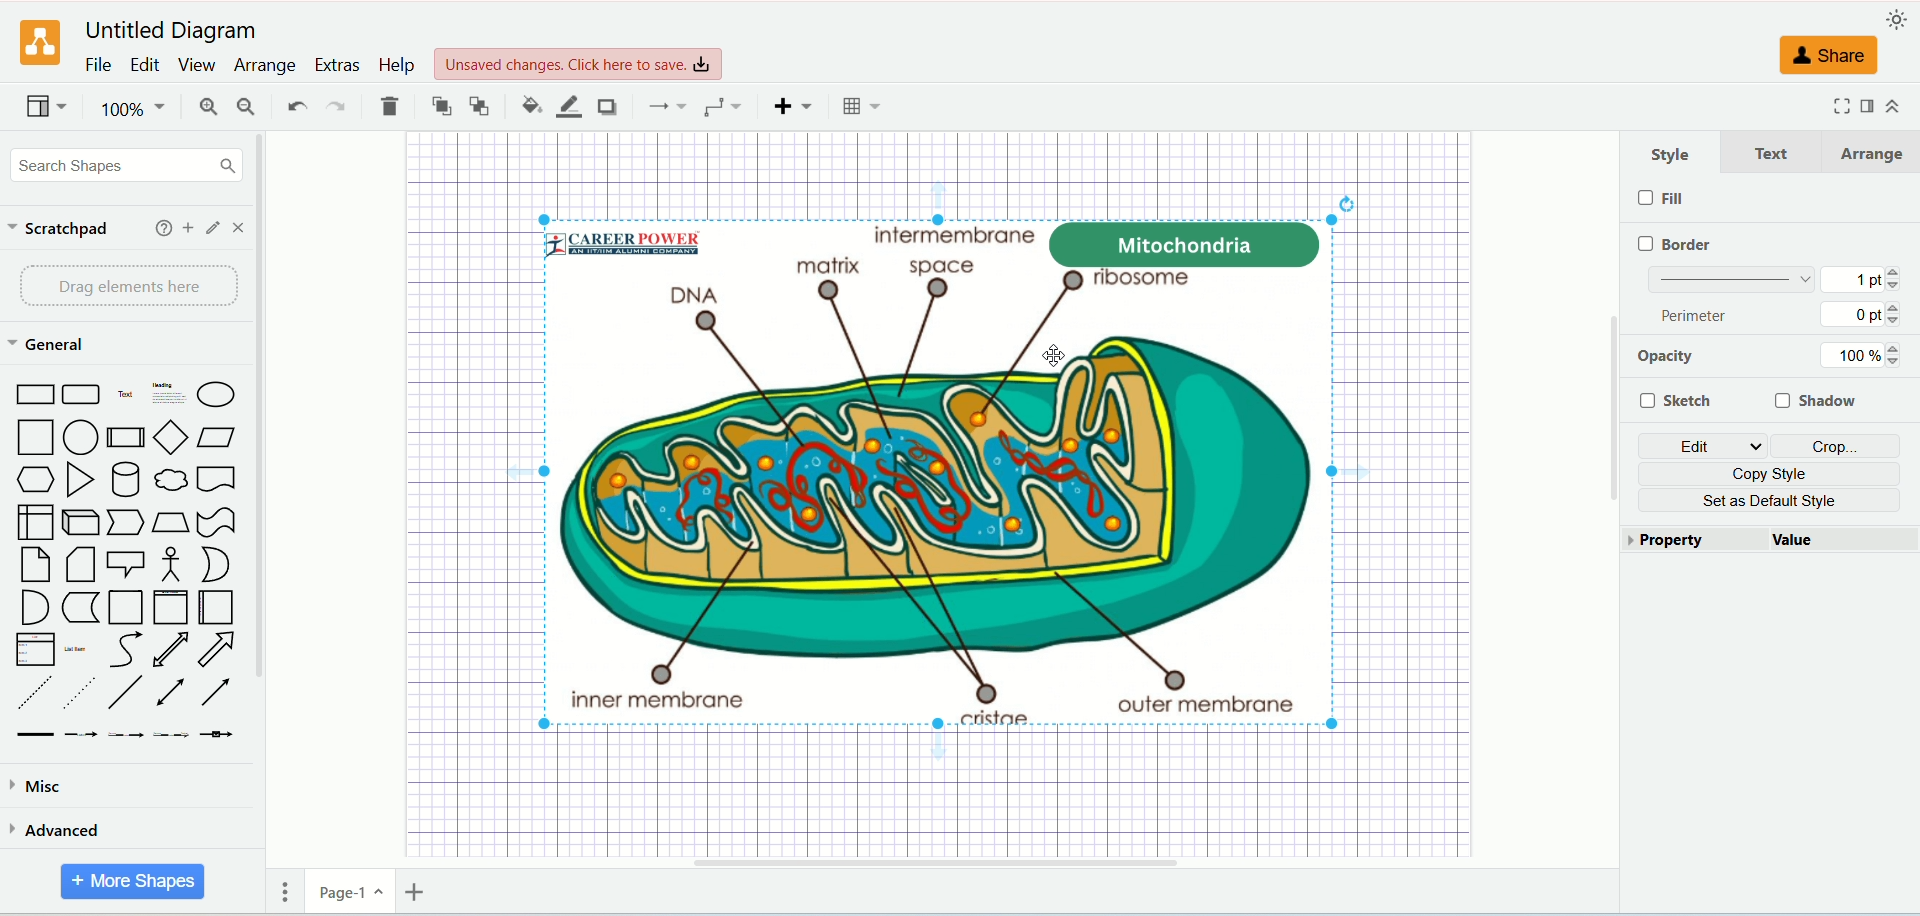 This screenshot has height=916, width=1920. I want to click on to front, so click(440, 105).